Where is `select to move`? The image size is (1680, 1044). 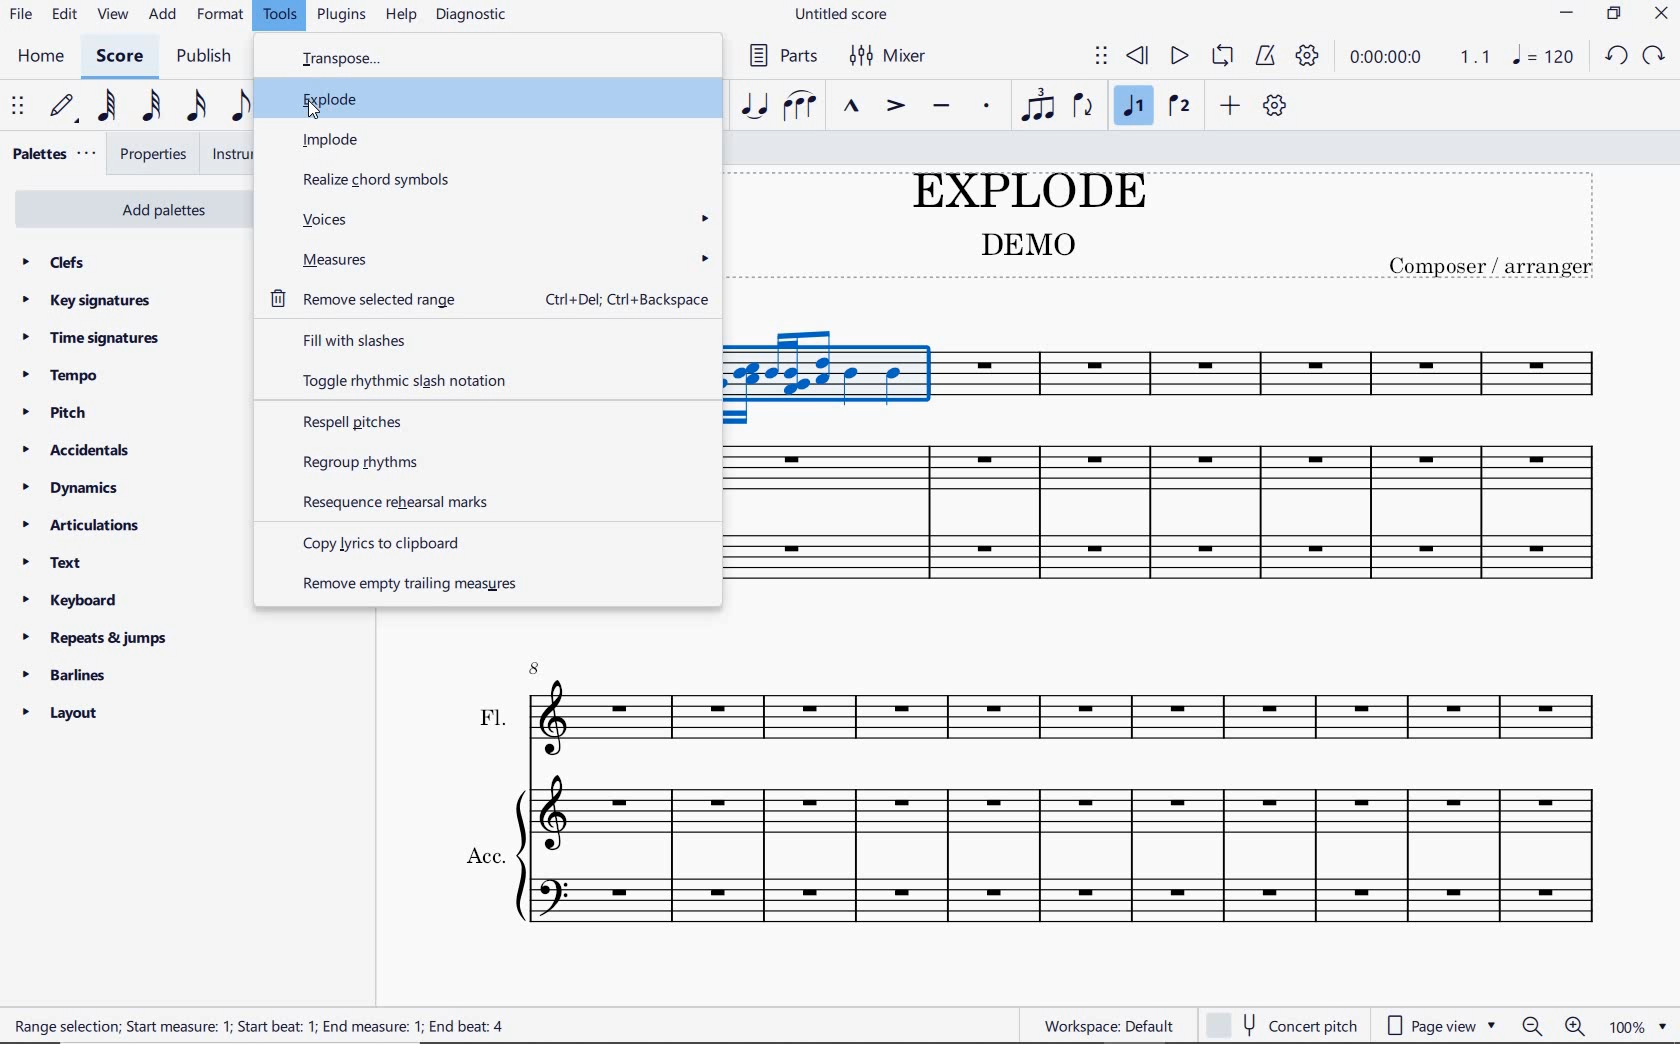
select to move is located at coordinates (17, 109).